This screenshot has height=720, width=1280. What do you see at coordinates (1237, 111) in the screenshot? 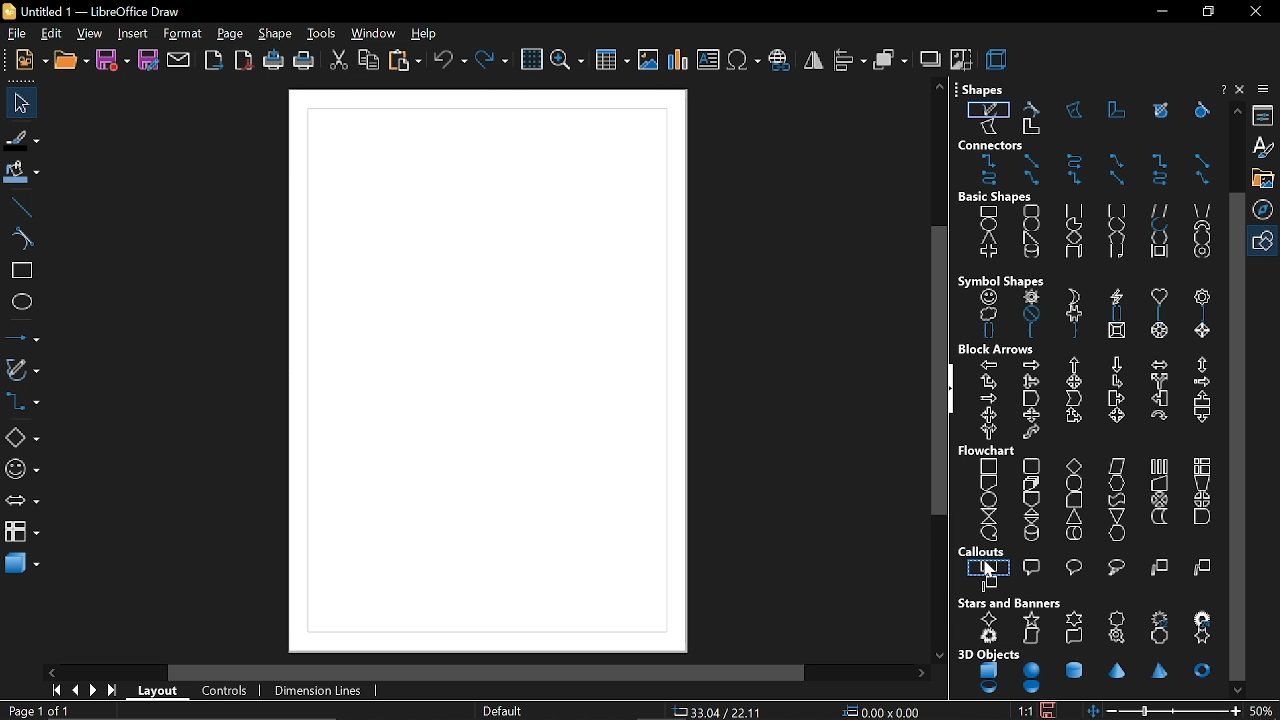
I see `move up` at bounding box center [1237, 111].